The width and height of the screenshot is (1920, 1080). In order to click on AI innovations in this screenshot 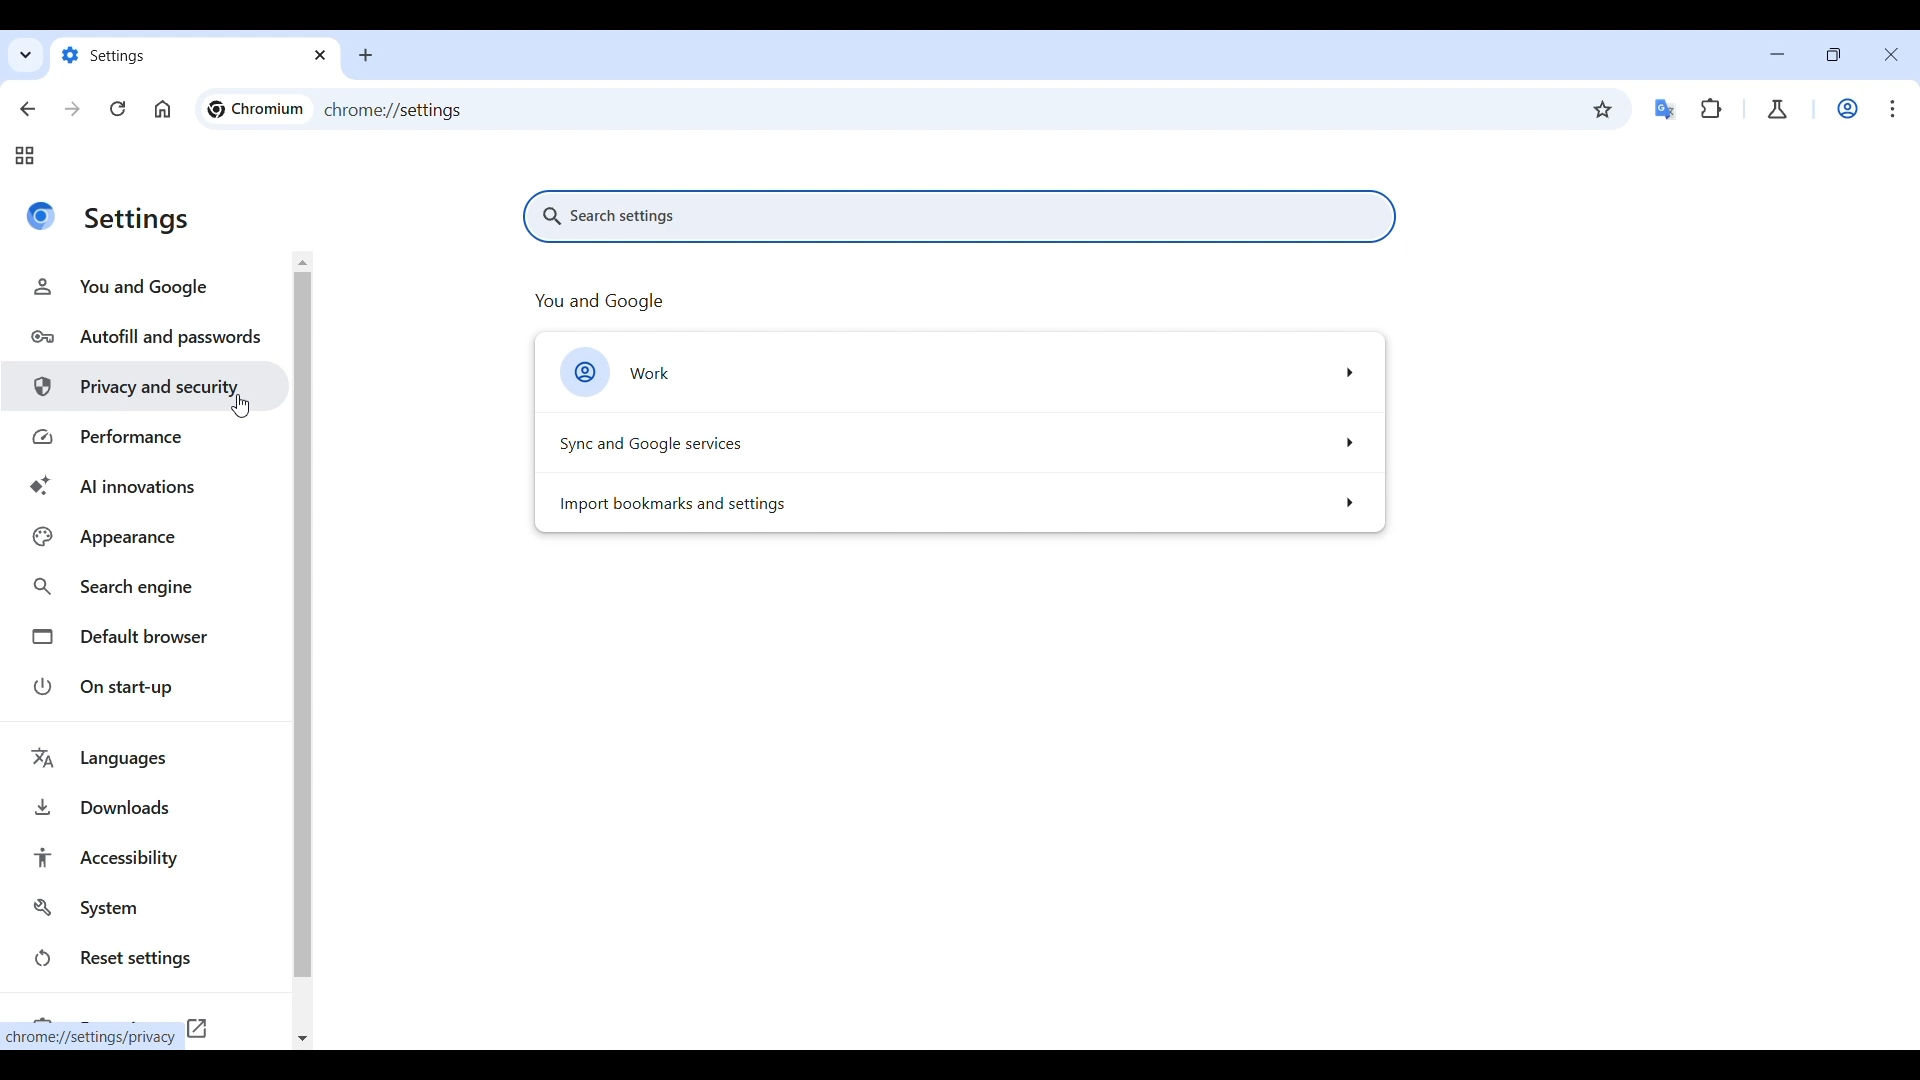, I will do `click(144, 487)`.